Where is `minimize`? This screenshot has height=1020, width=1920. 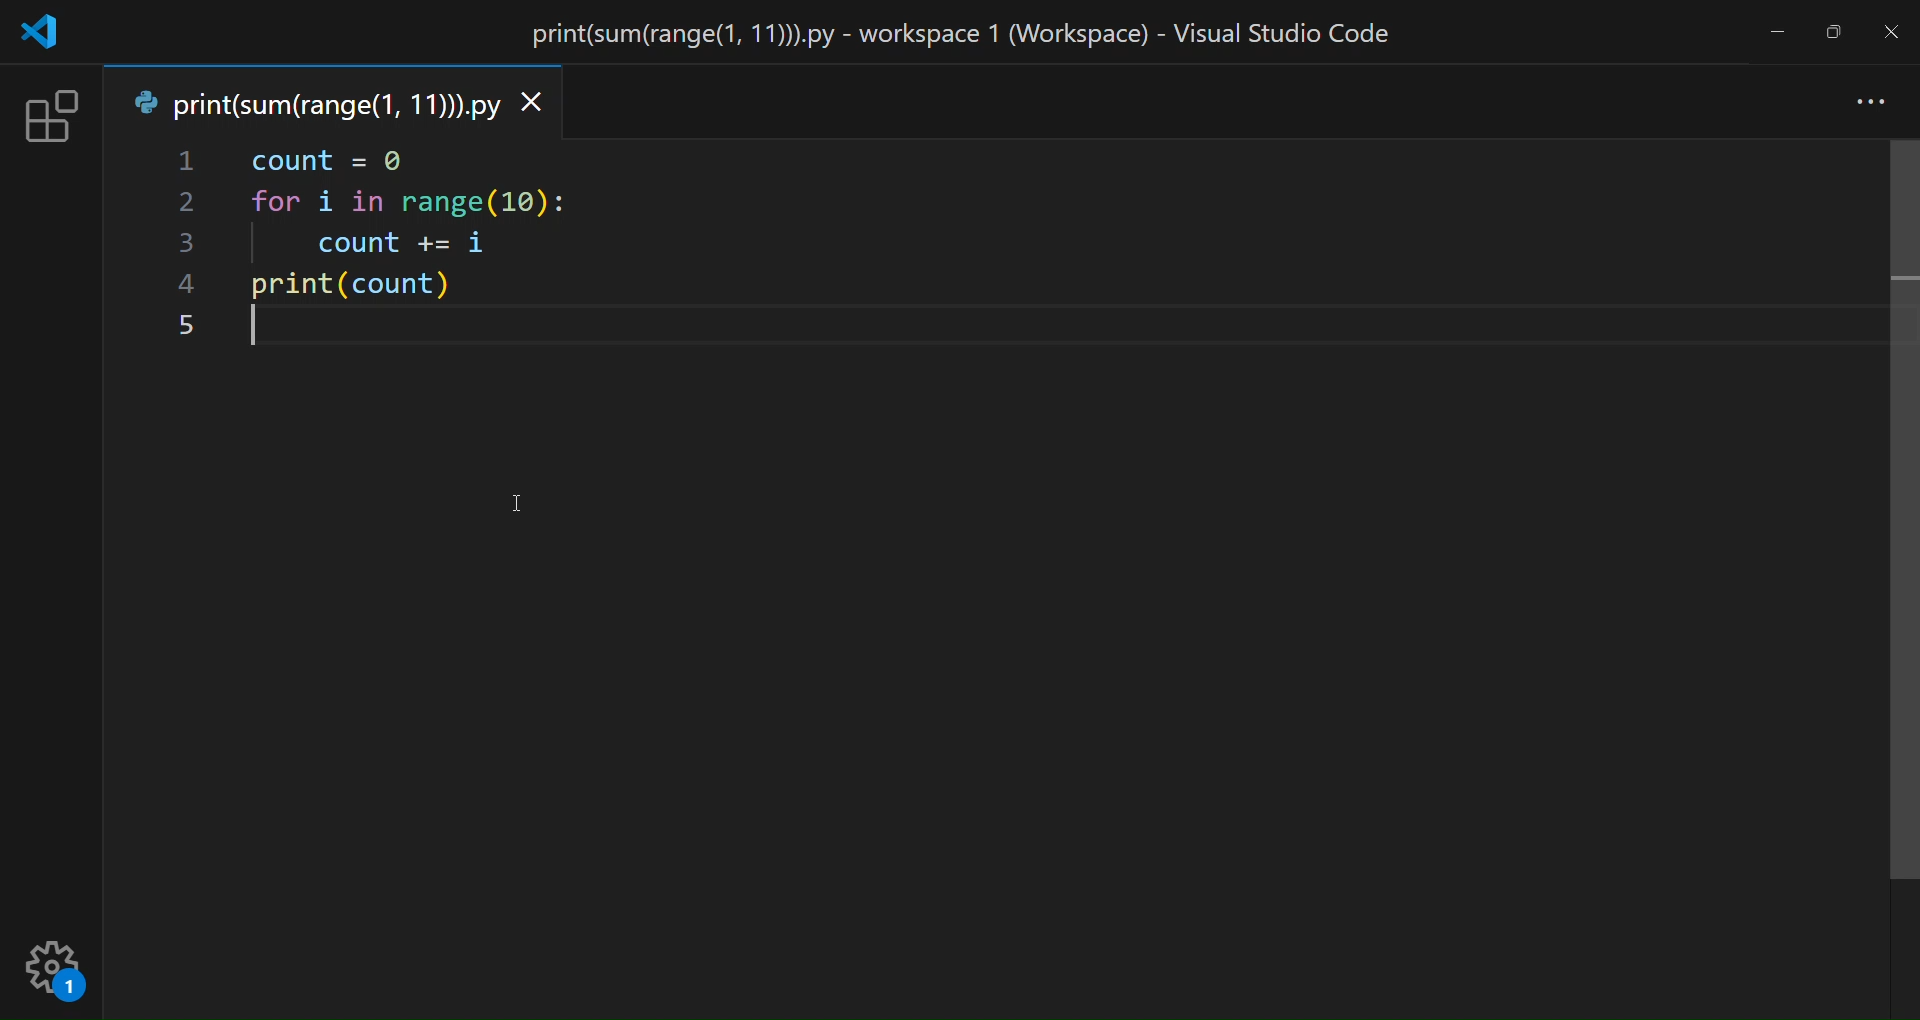 minimize is located at coordinates (1776, 37).